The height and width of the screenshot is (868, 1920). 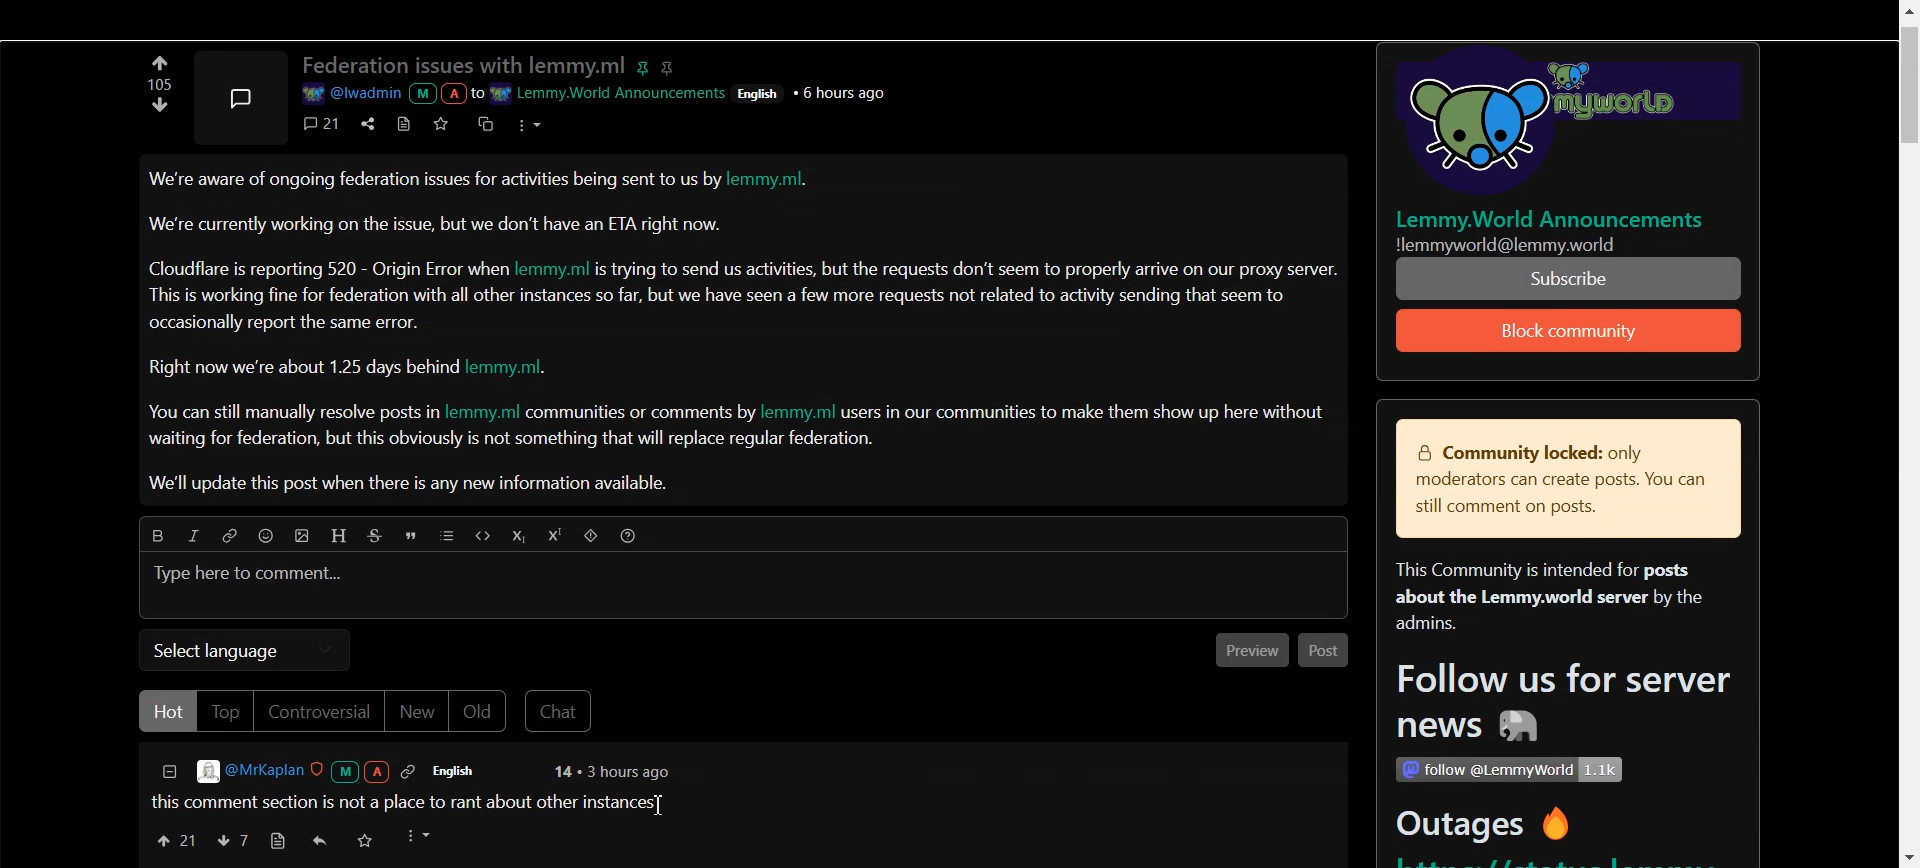 I want to click on Emoji, so click(x=271, y=538).